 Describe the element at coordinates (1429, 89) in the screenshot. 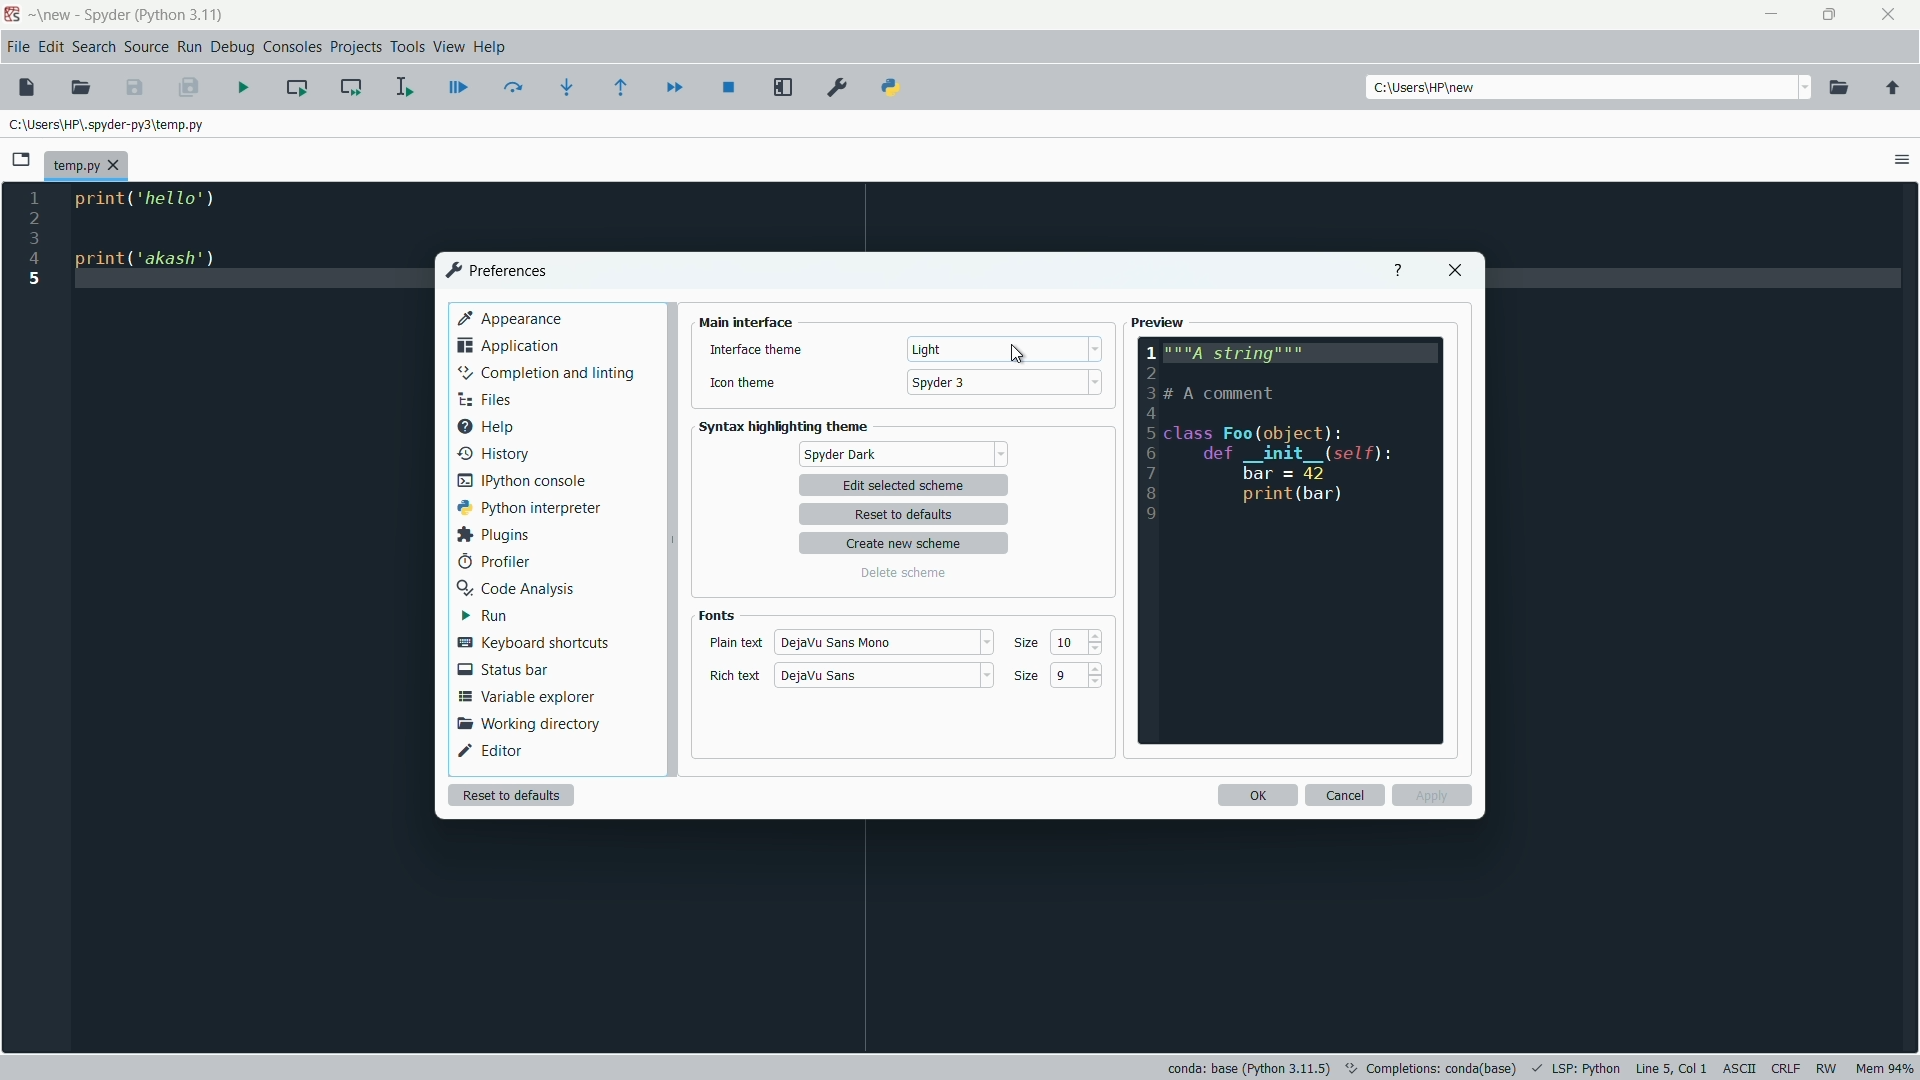

I see `directory` at that location.